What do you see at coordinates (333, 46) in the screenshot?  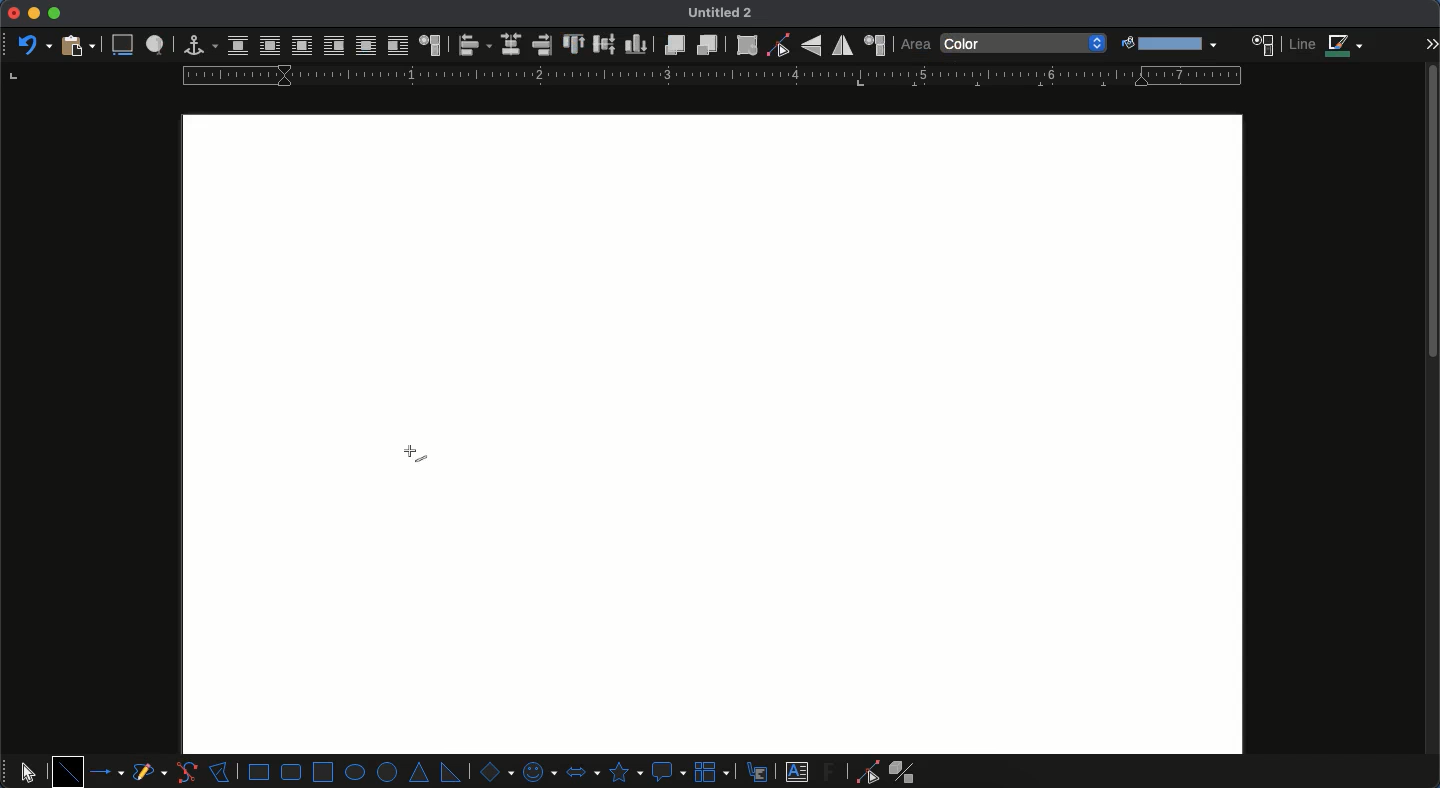 I see `before` at bounding box center [333, 46].